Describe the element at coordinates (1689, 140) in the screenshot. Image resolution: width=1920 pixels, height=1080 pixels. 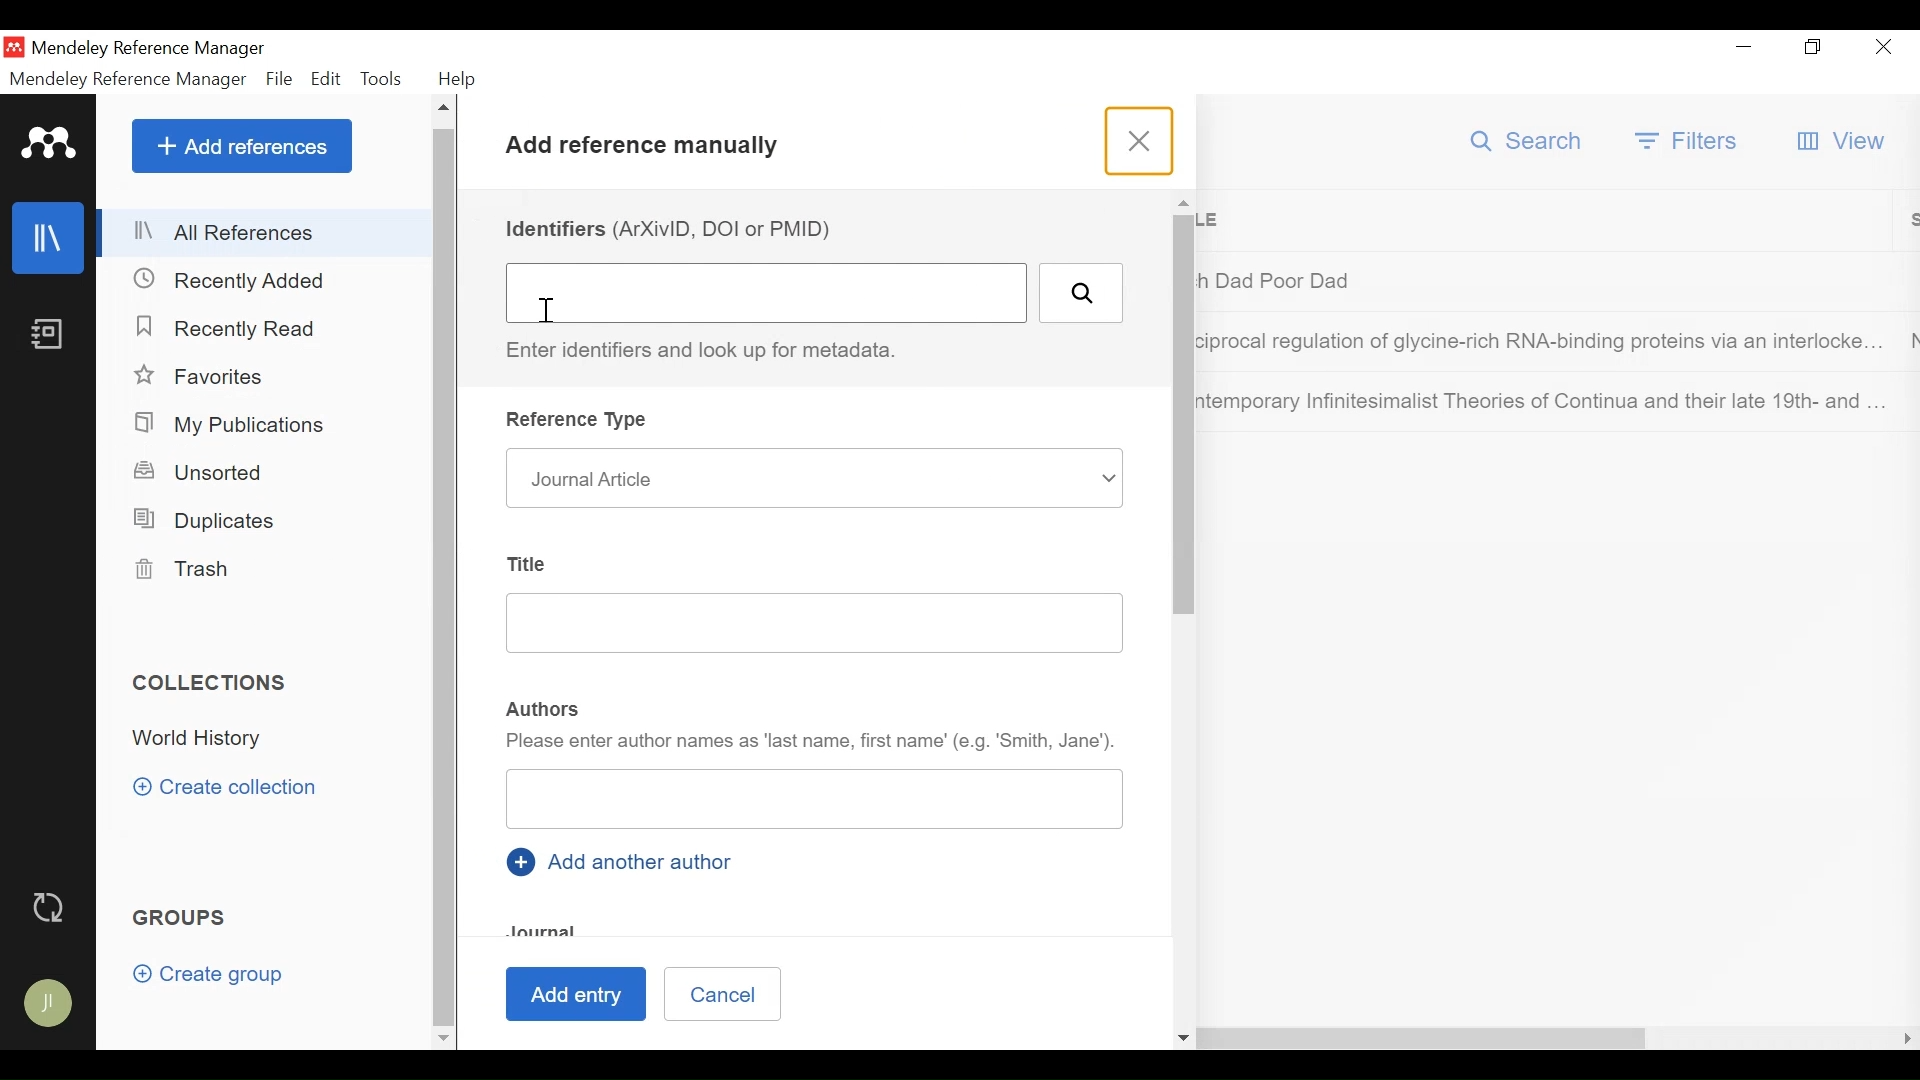
I see `Filter` at that location.